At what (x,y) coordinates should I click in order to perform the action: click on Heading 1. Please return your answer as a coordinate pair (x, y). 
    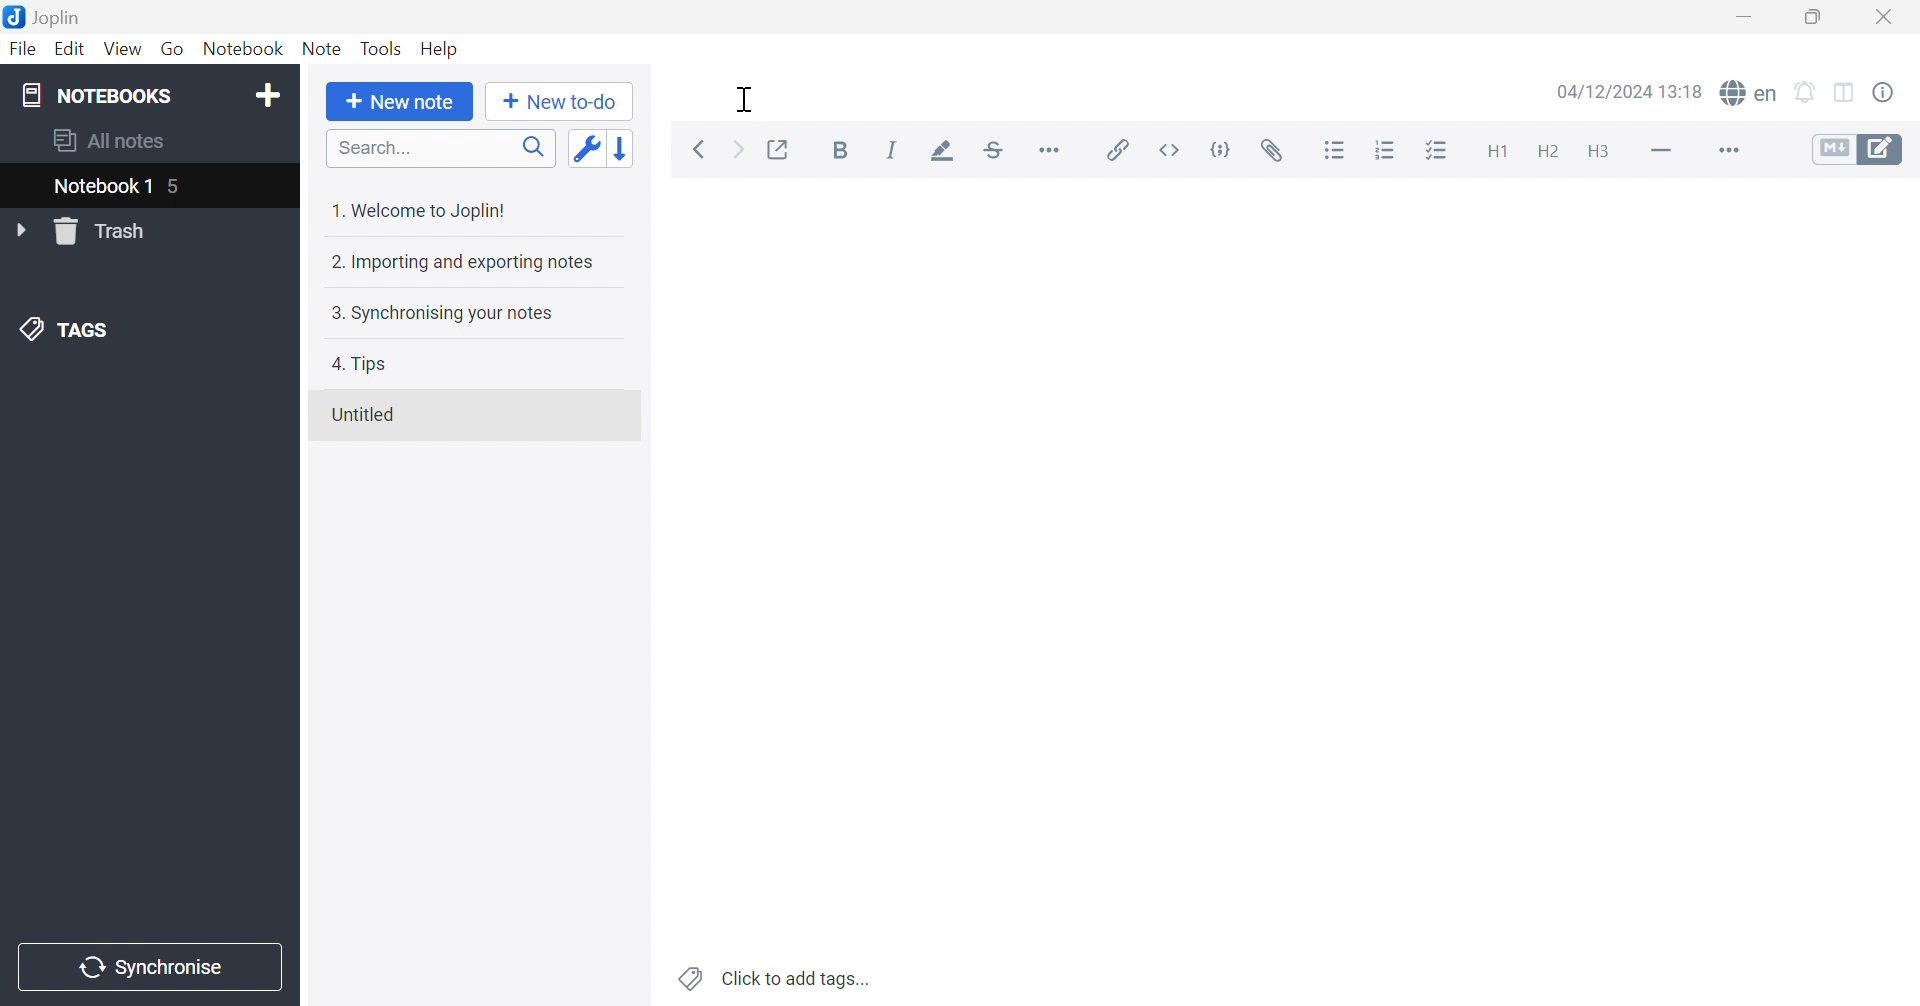
    Looking at the image, I should click on (1498, 153).